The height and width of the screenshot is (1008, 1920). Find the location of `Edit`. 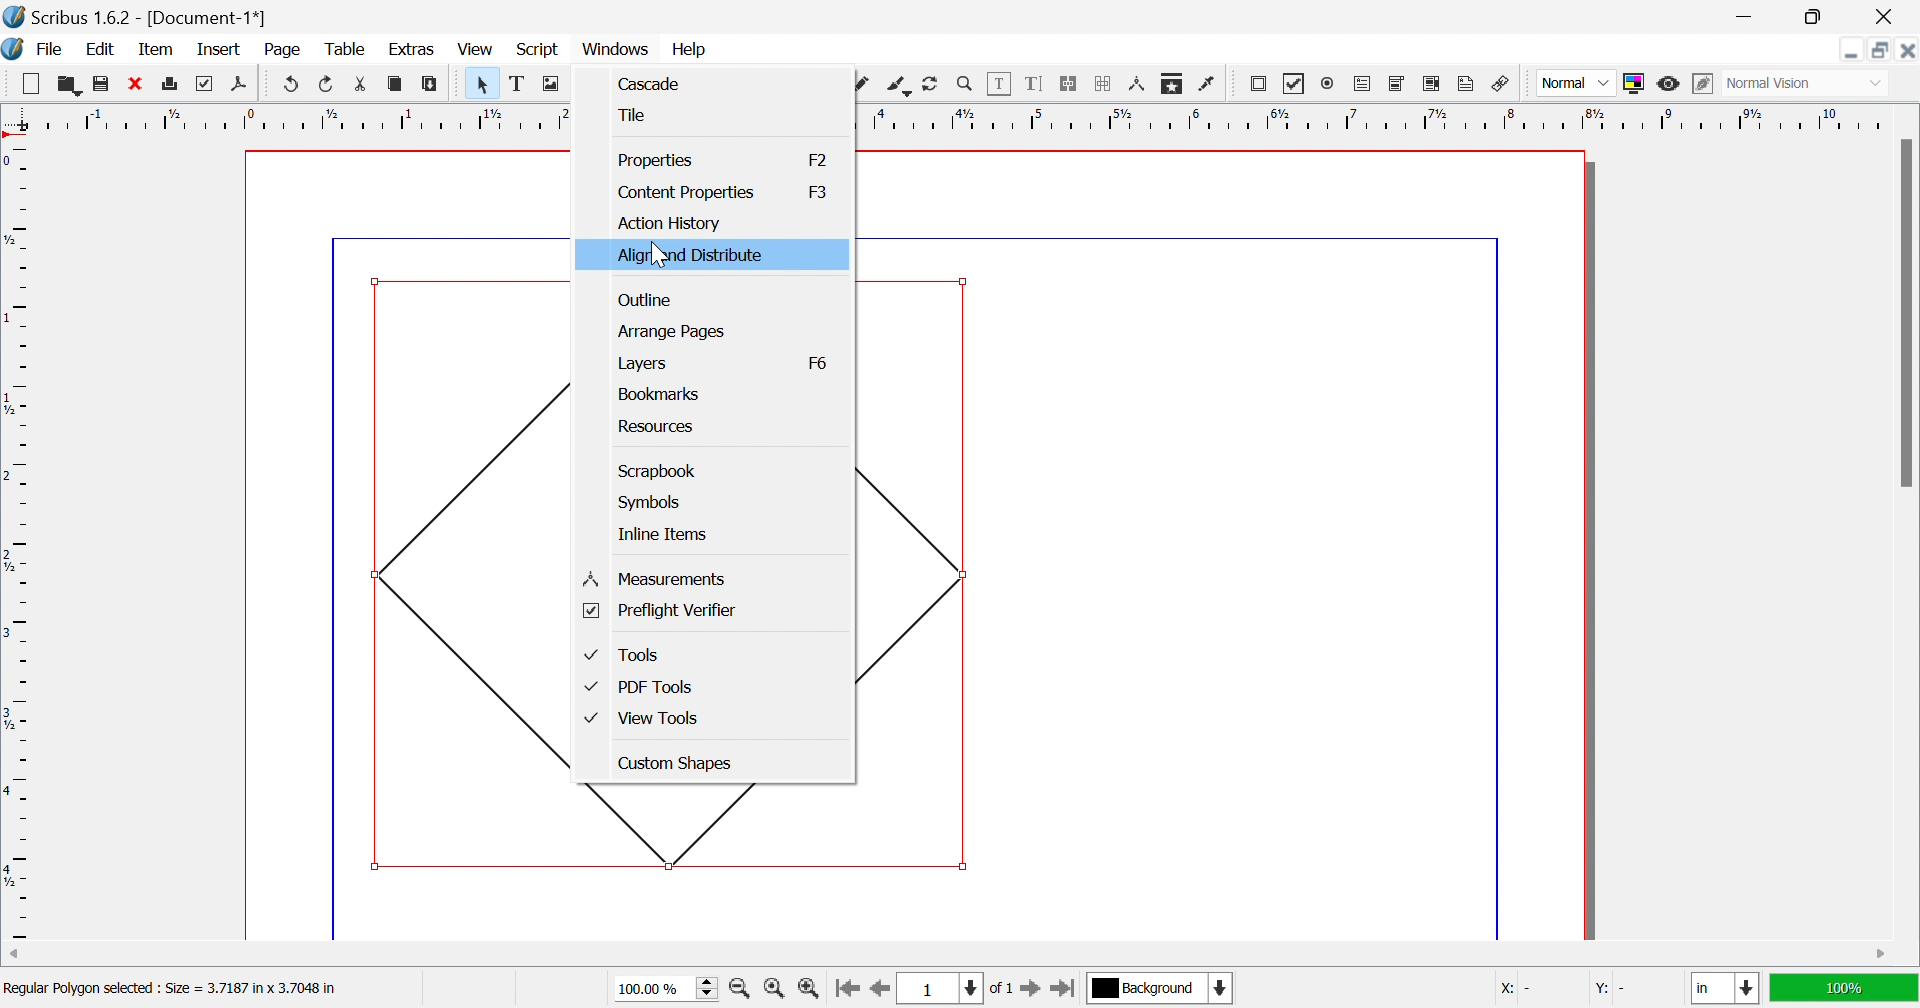

Edit is located at coordinates (105, 51).